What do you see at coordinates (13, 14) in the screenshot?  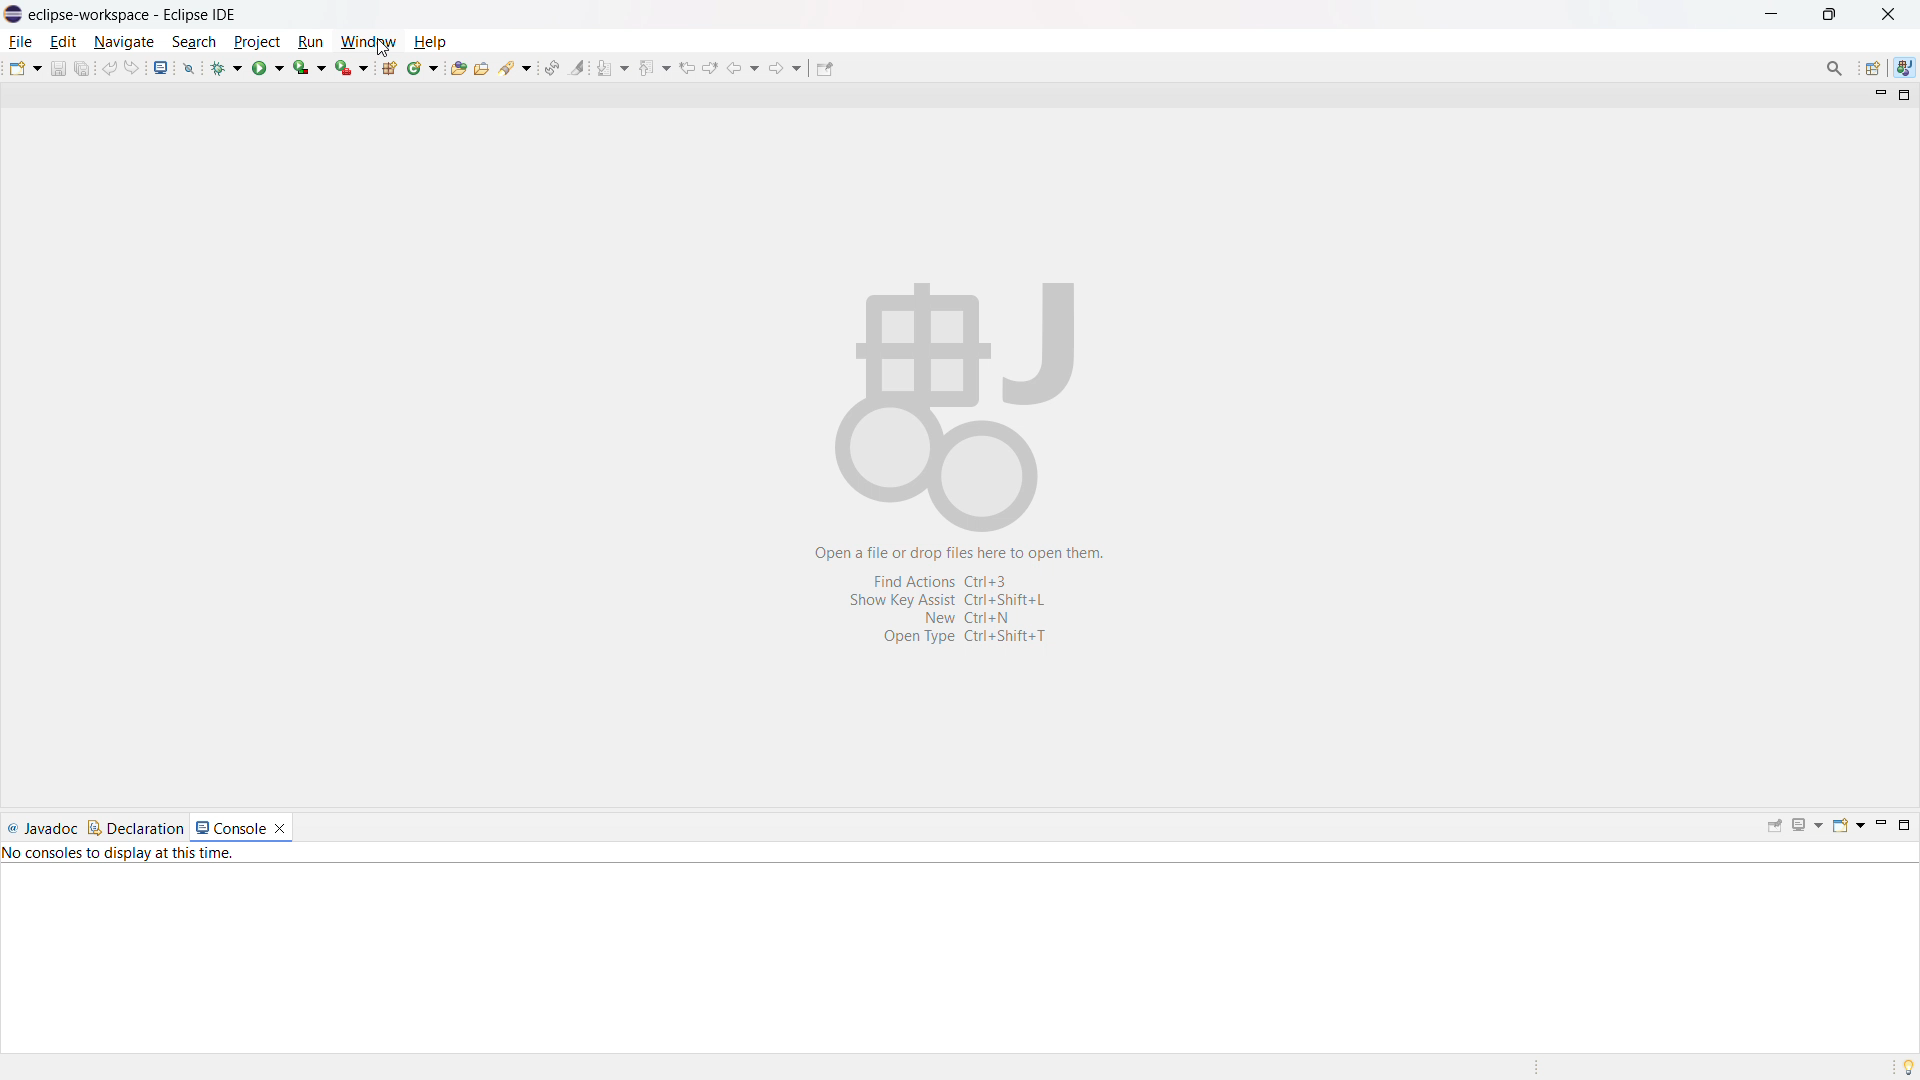 I see `logo` at bounding box center [13, 14].